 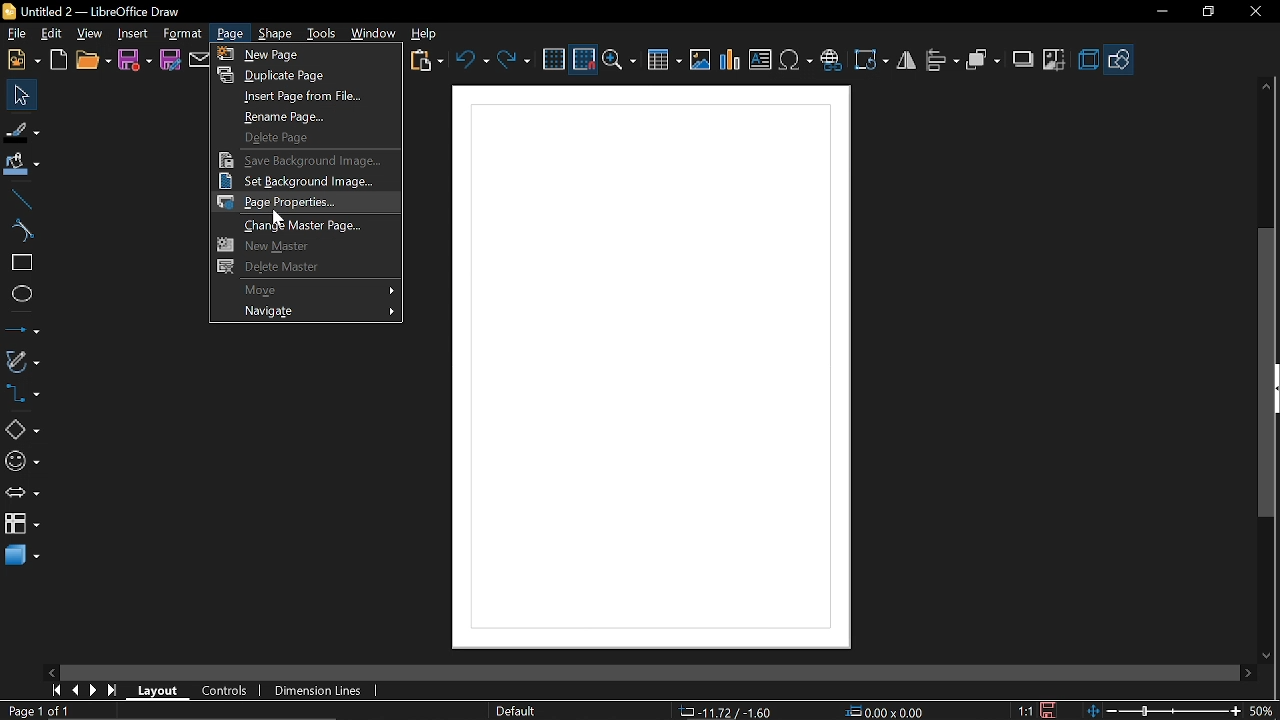 I want to click on CLose, so click(x=1258, y=14).